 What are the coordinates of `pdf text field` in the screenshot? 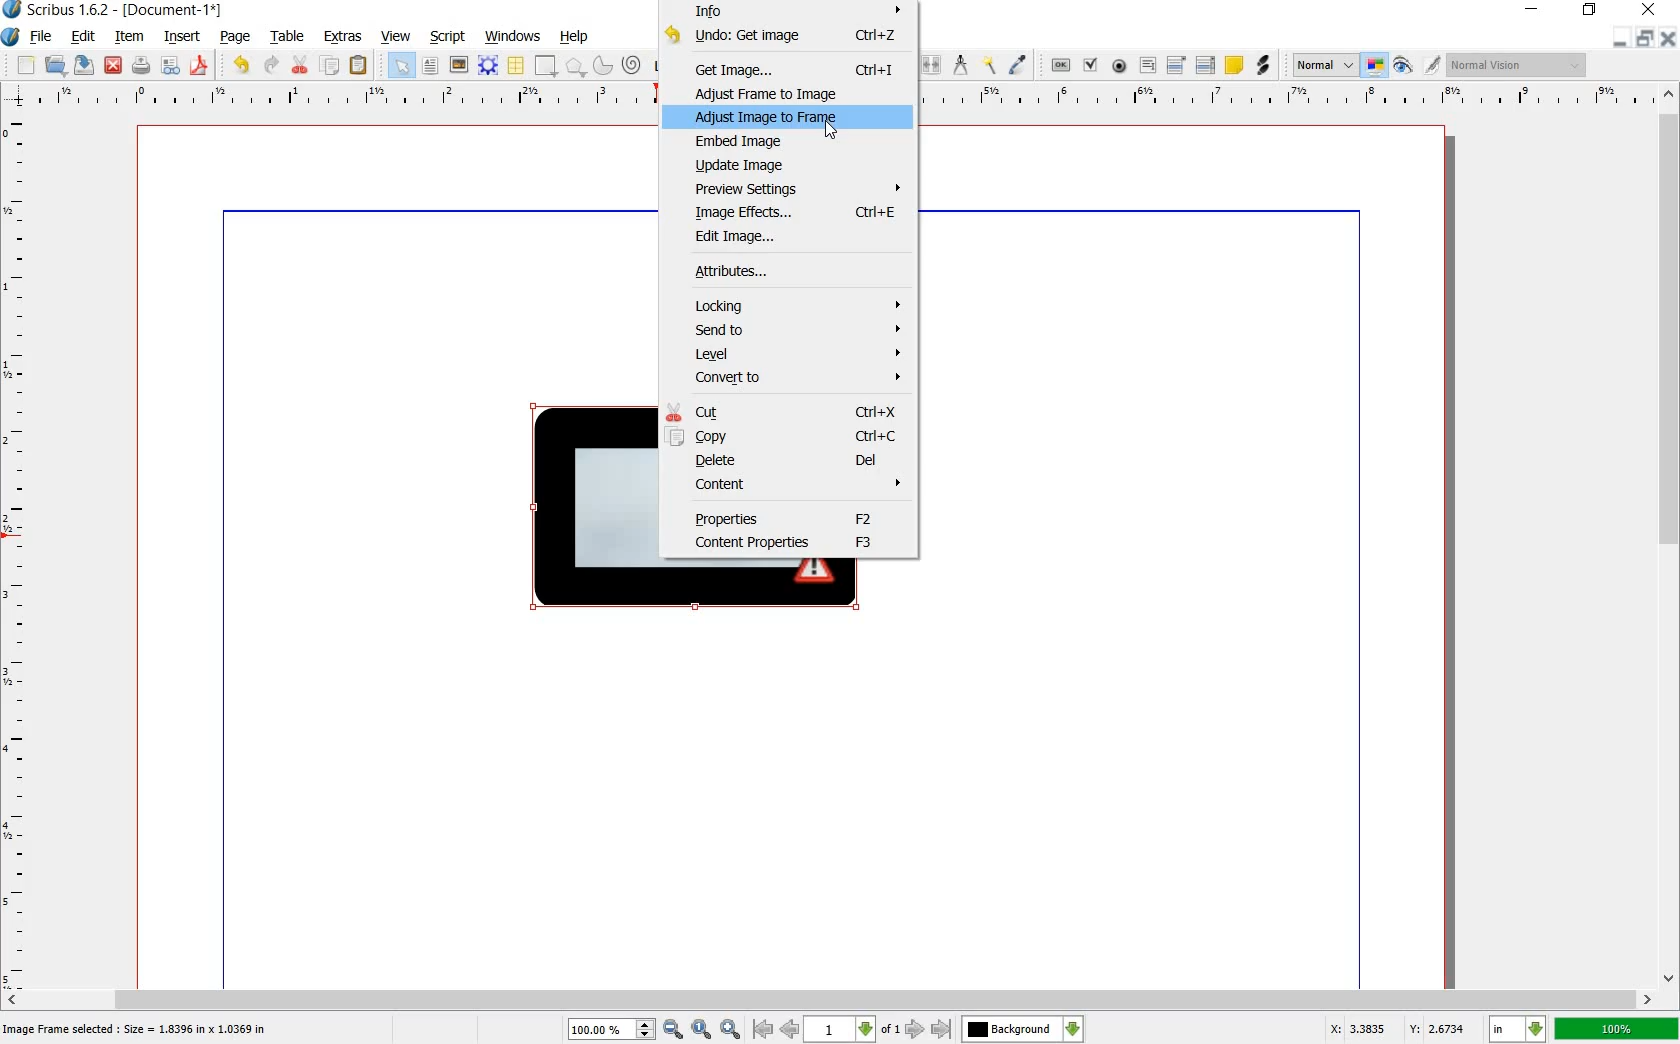 It's located at (1149, 66).